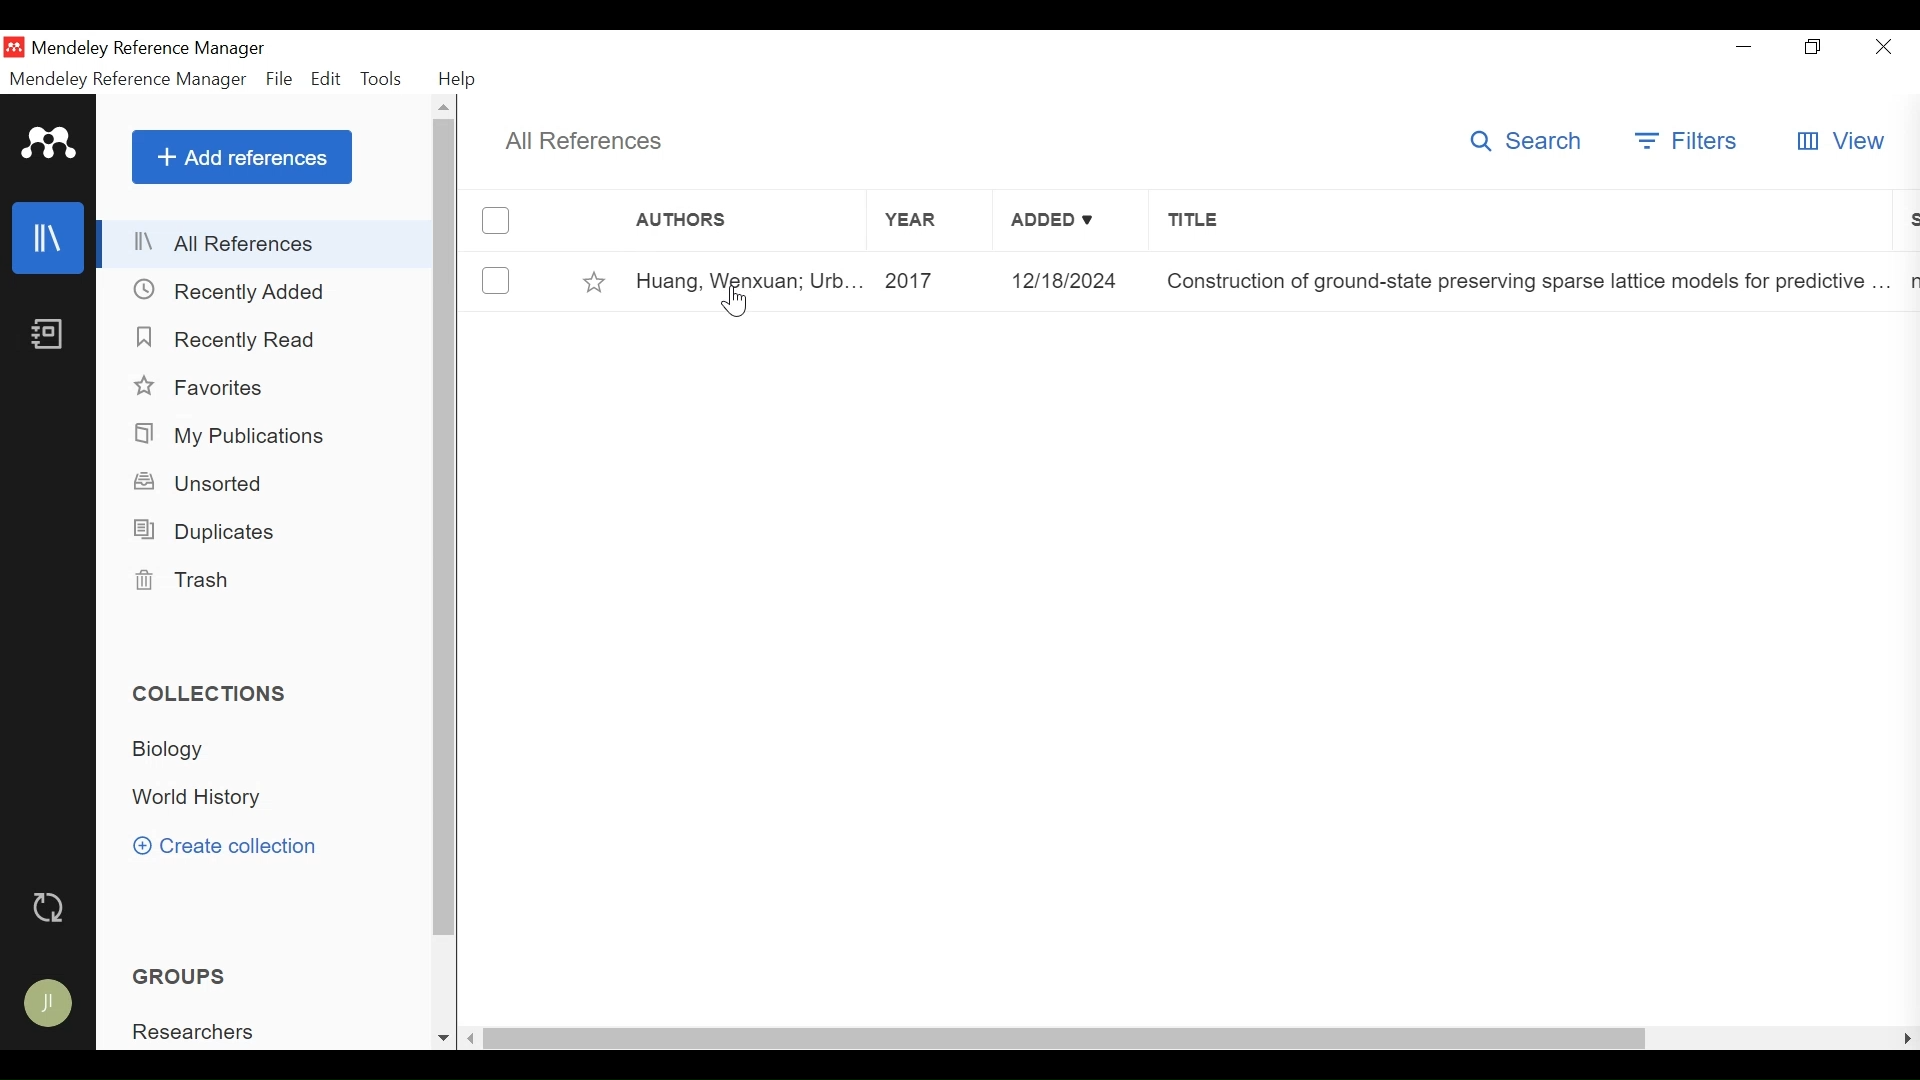 The image size is (1920, 1080). Describe the element at coordinates (1531, 283) in the screenshot. I see `Title` at that location.